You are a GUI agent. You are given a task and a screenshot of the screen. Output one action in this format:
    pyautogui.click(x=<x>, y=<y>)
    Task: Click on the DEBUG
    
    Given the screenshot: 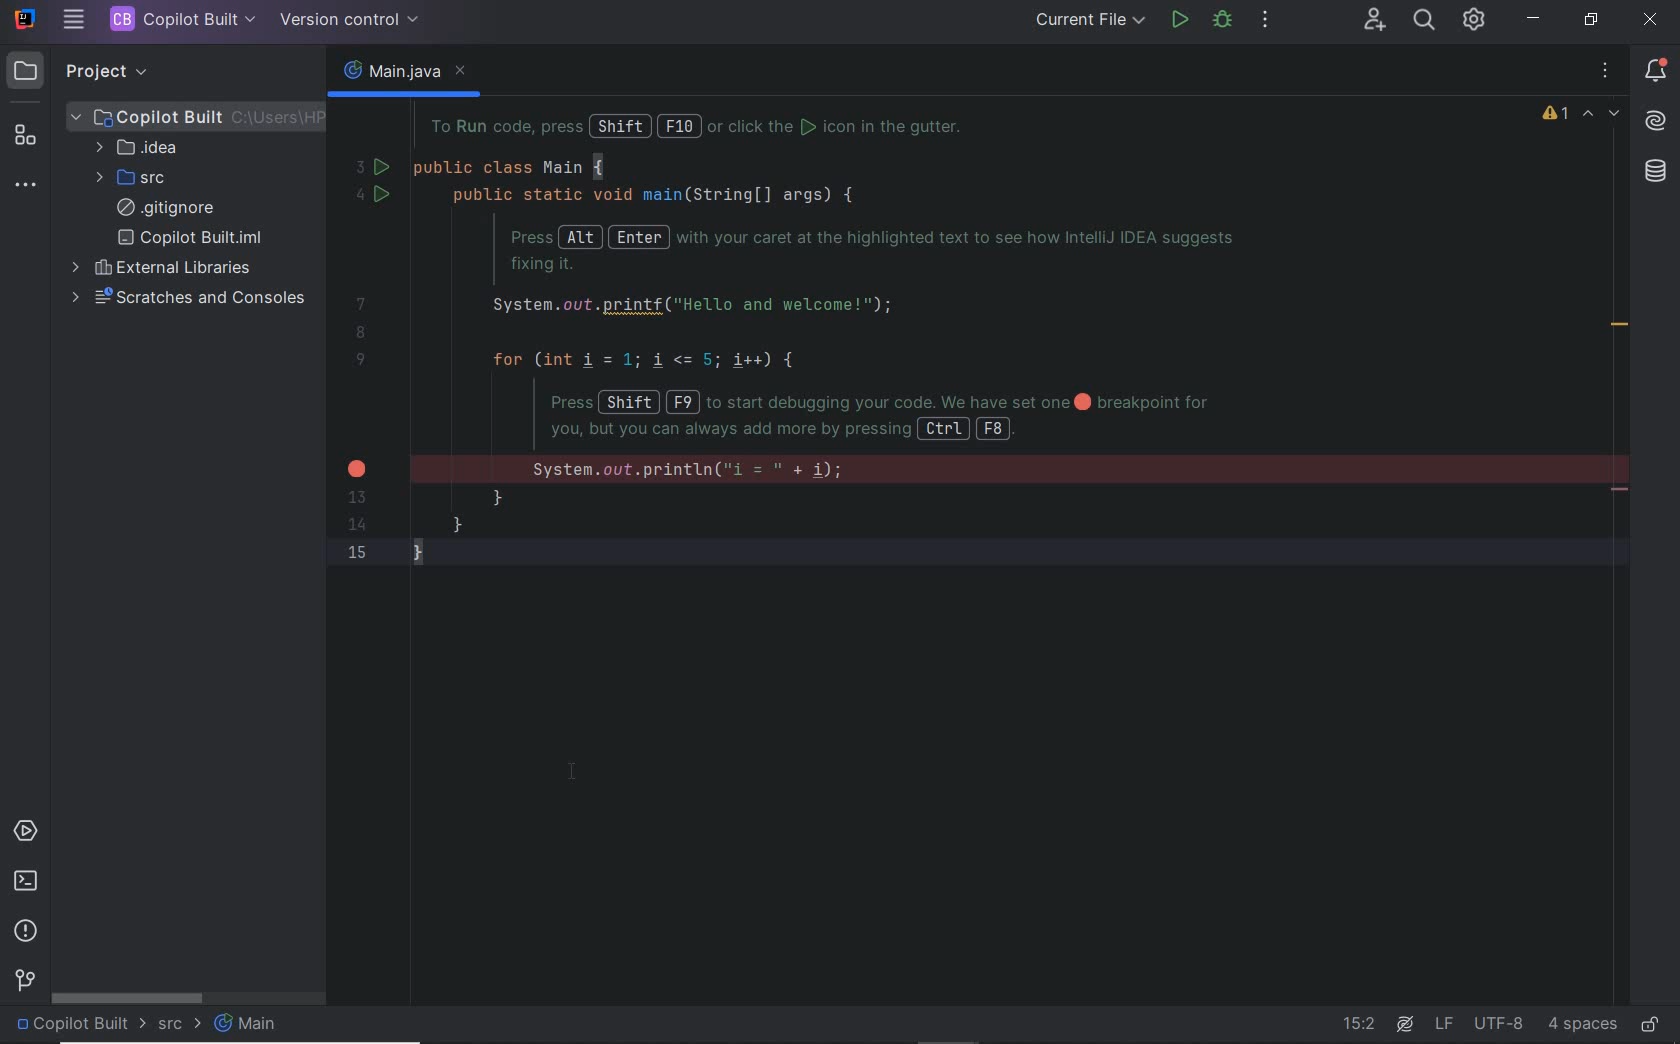 What is the action you would take?
    pyautogui.click(x=1223, y=20)
    